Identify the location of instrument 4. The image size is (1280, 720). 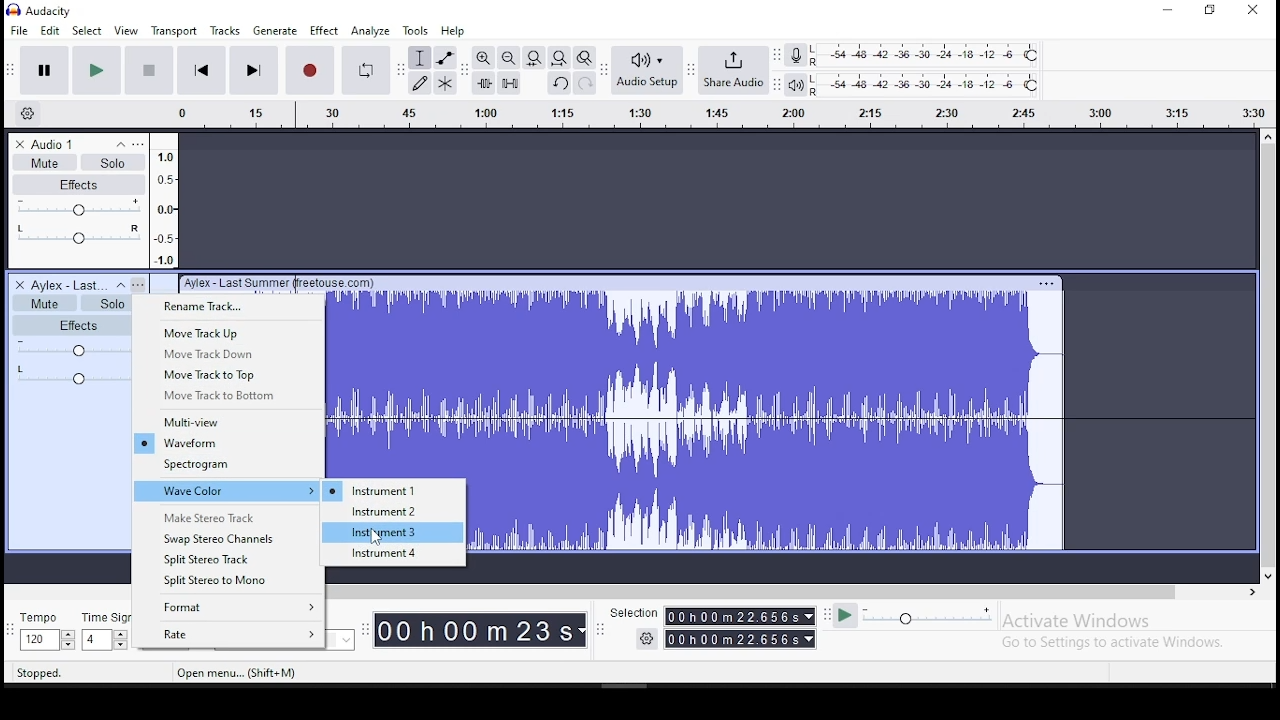
(394, 555).